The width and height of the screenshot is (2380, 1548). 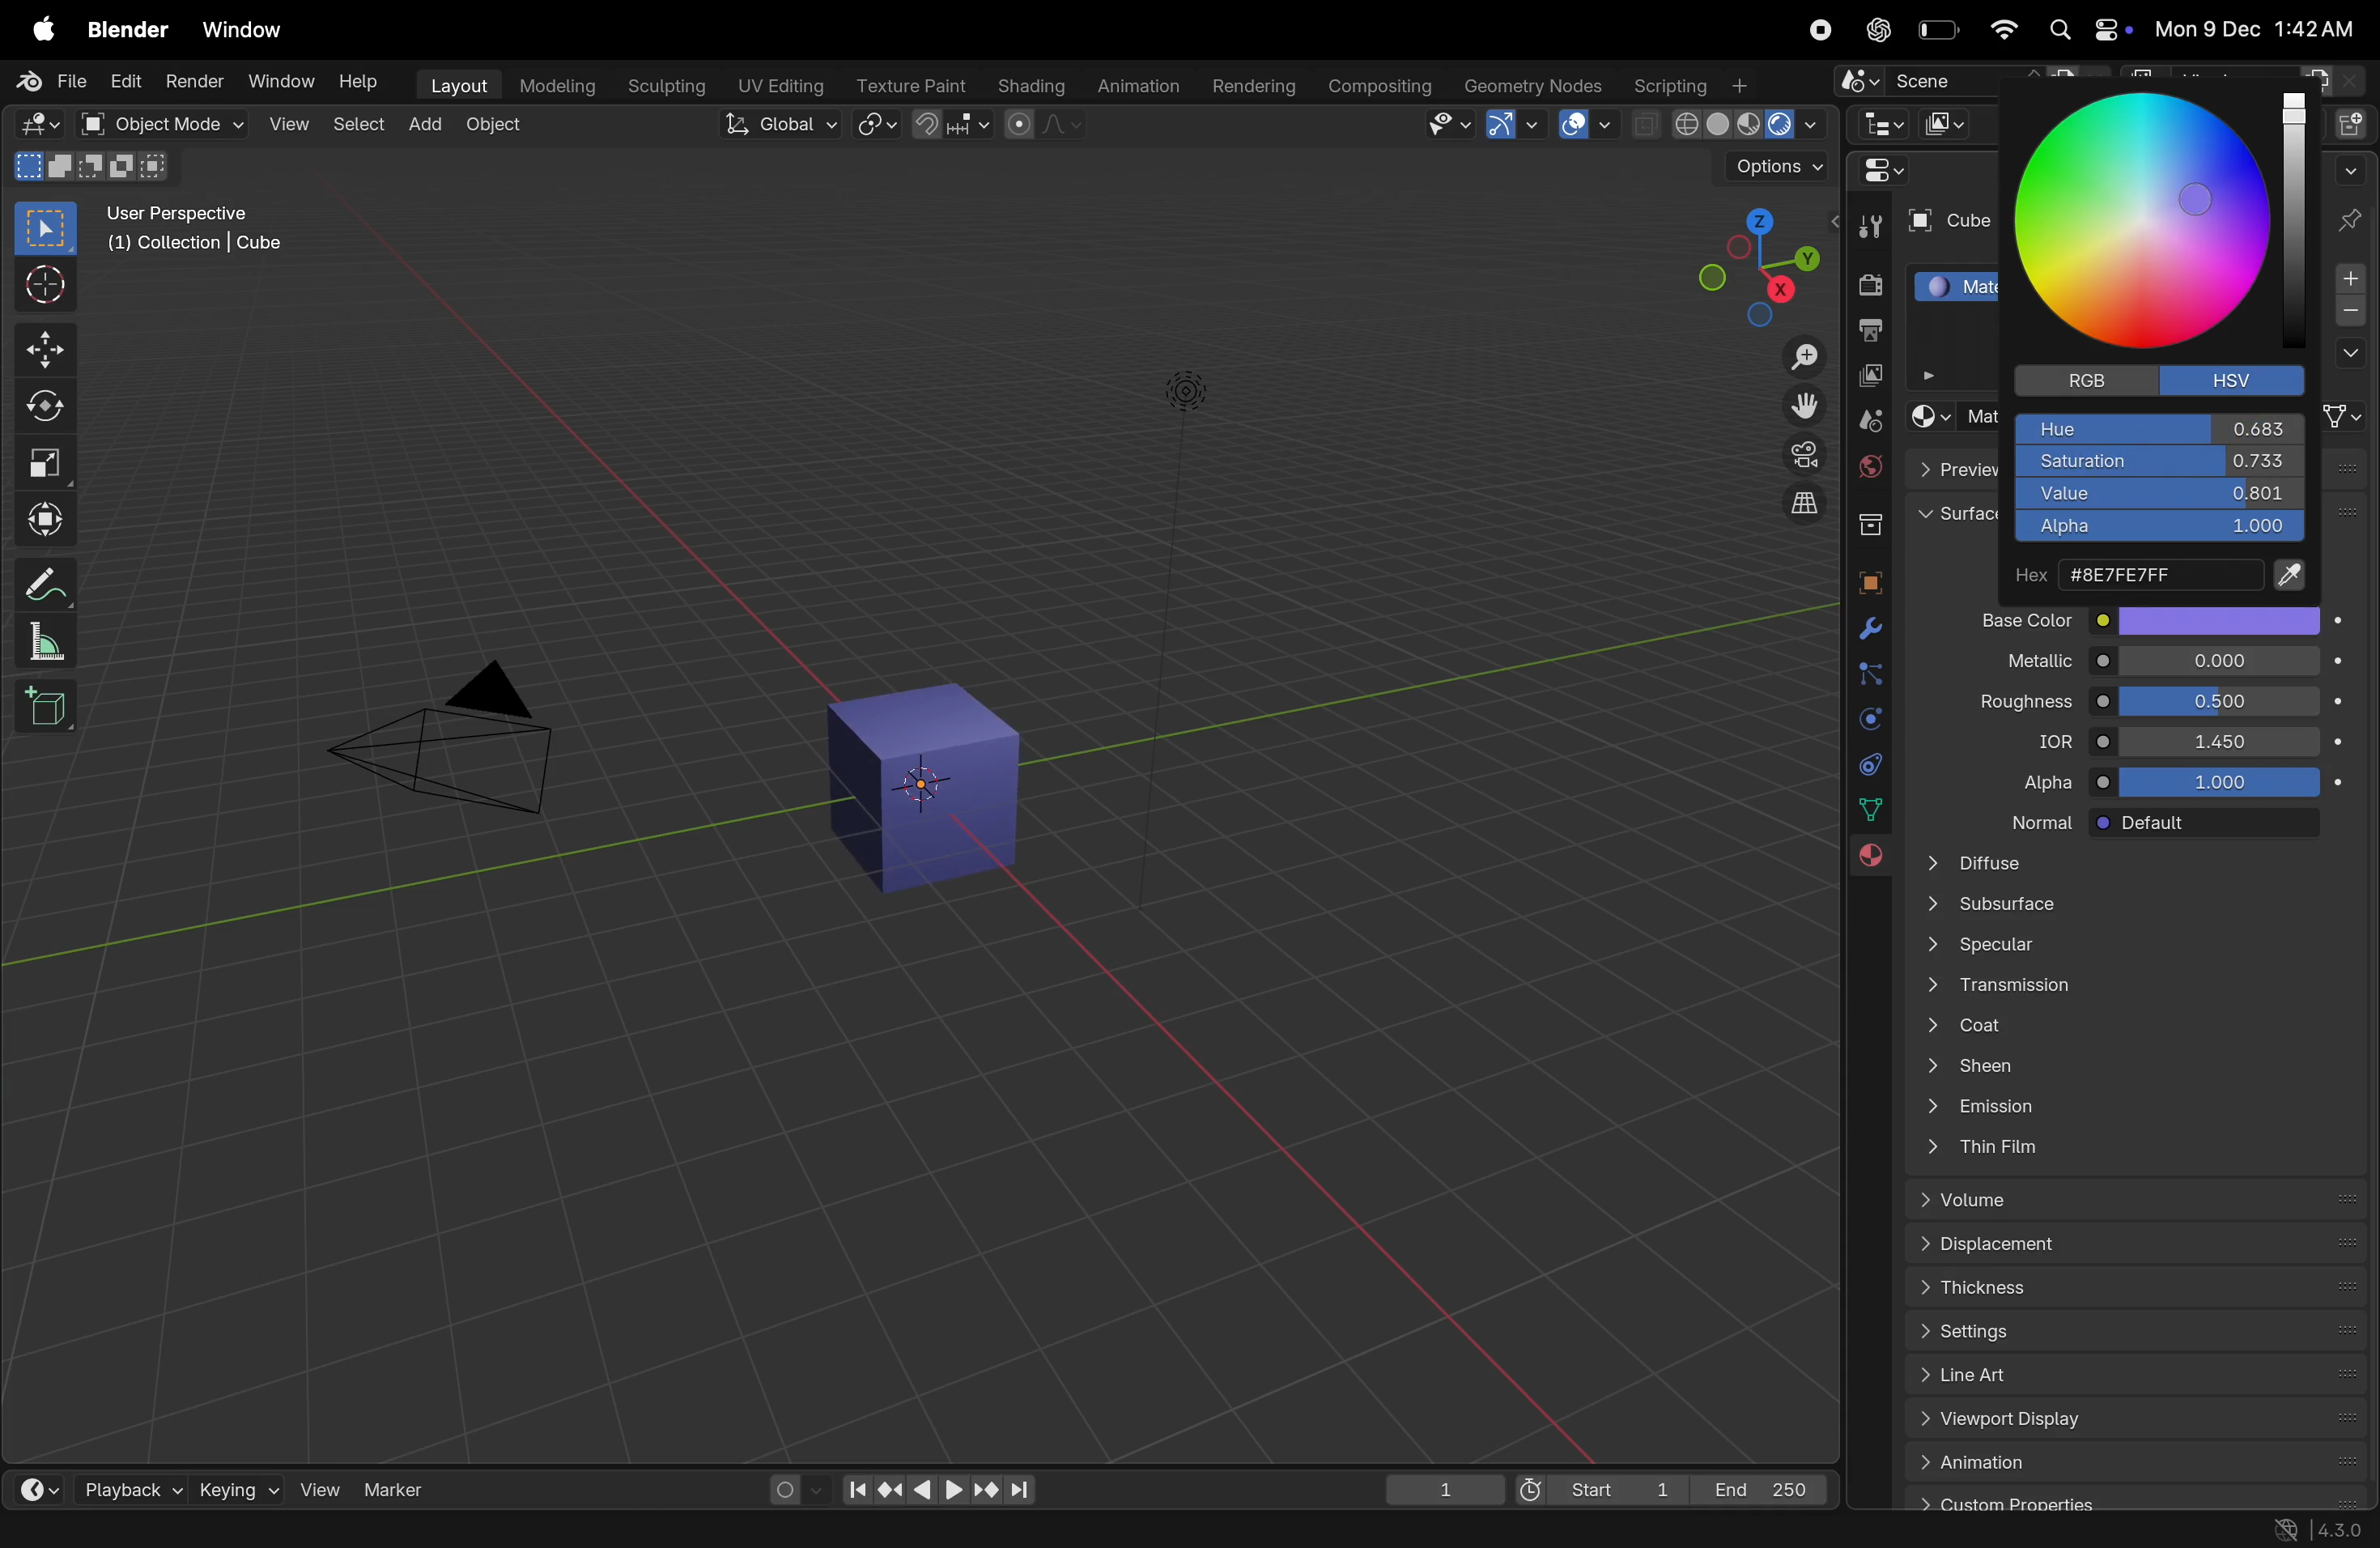 What do you see at coordinates (2013, 619) in the screenshot?
I see `base color` at bounding box center [2013, 619].